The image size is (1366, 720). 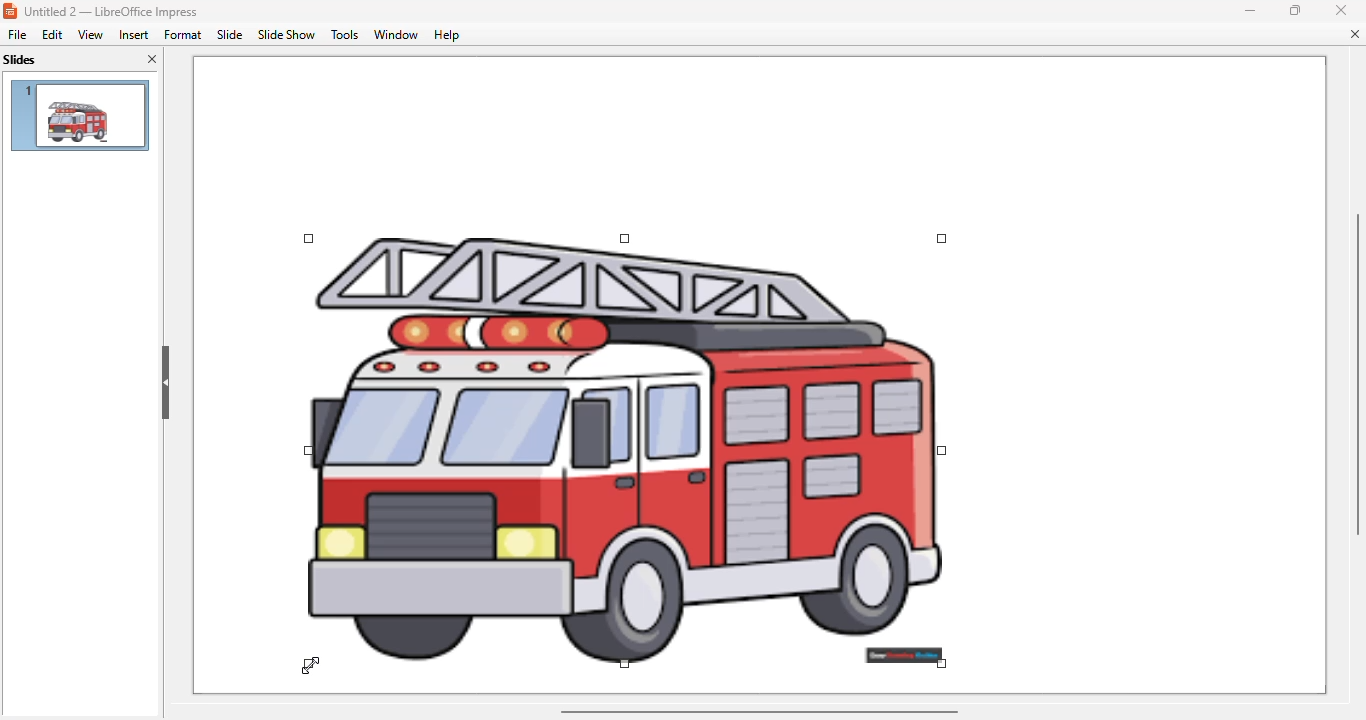 I want to click on close pane, so click(x=153, y=58).